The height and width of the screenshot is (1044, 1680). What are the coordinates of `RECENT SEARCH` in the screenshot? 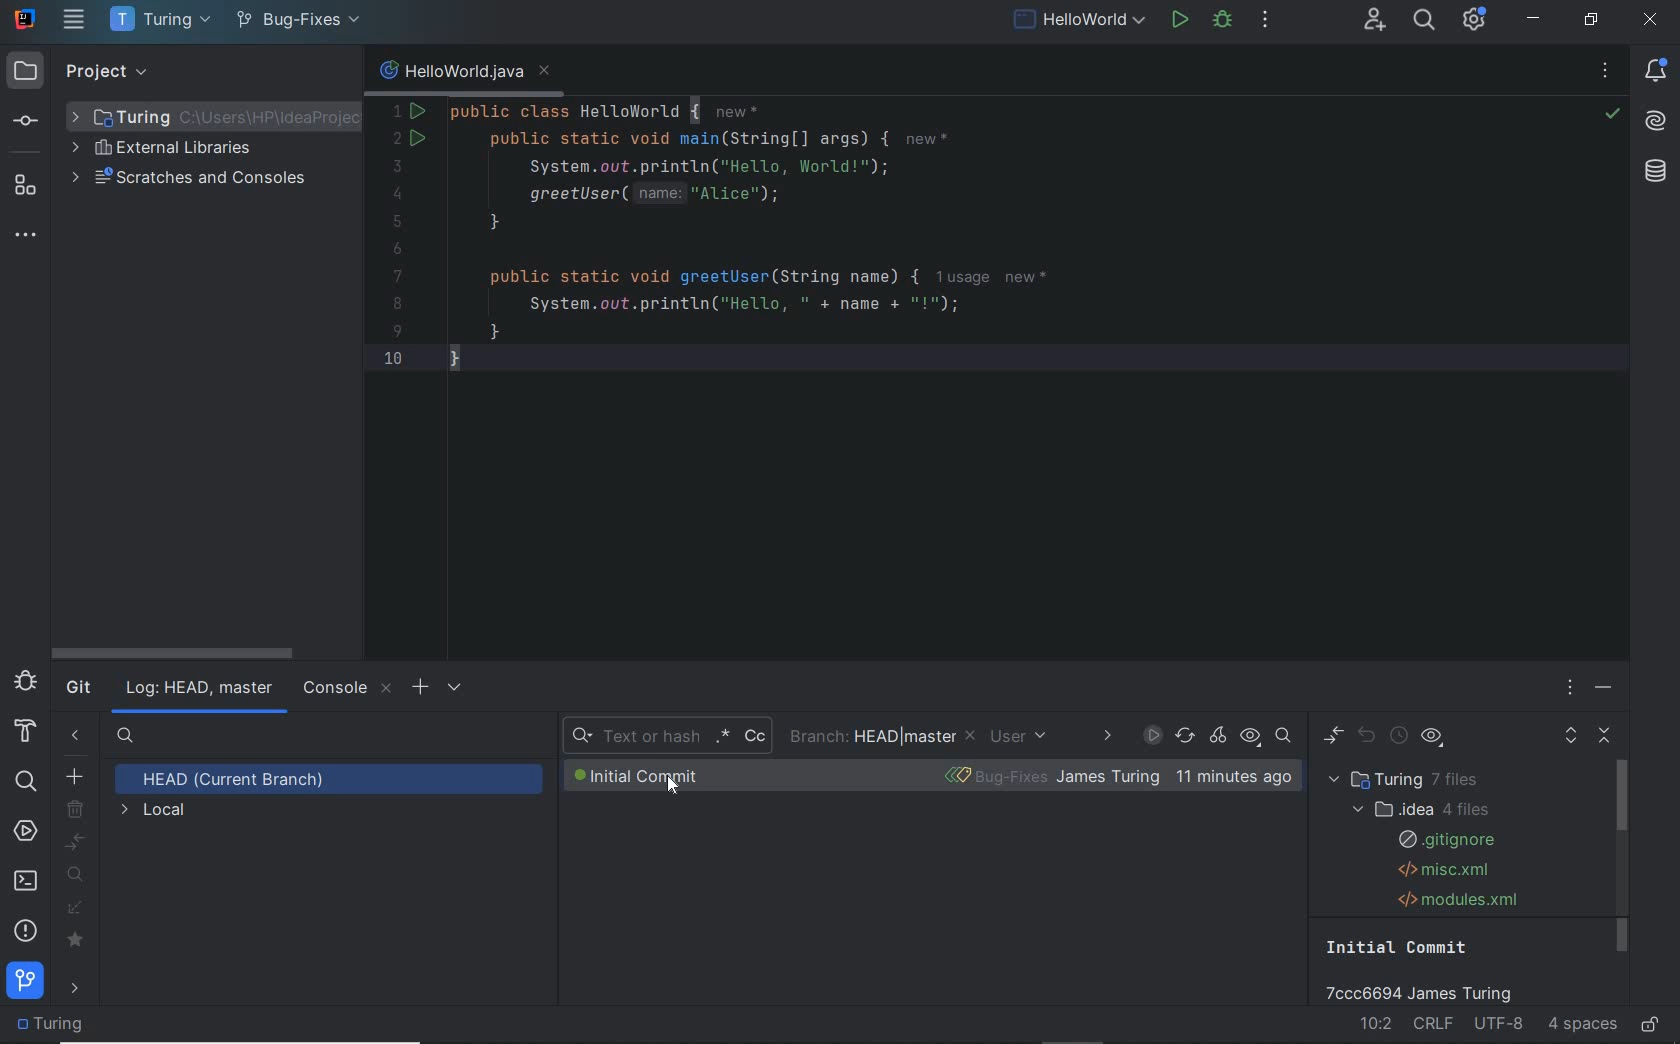 It's located at (666, 738).